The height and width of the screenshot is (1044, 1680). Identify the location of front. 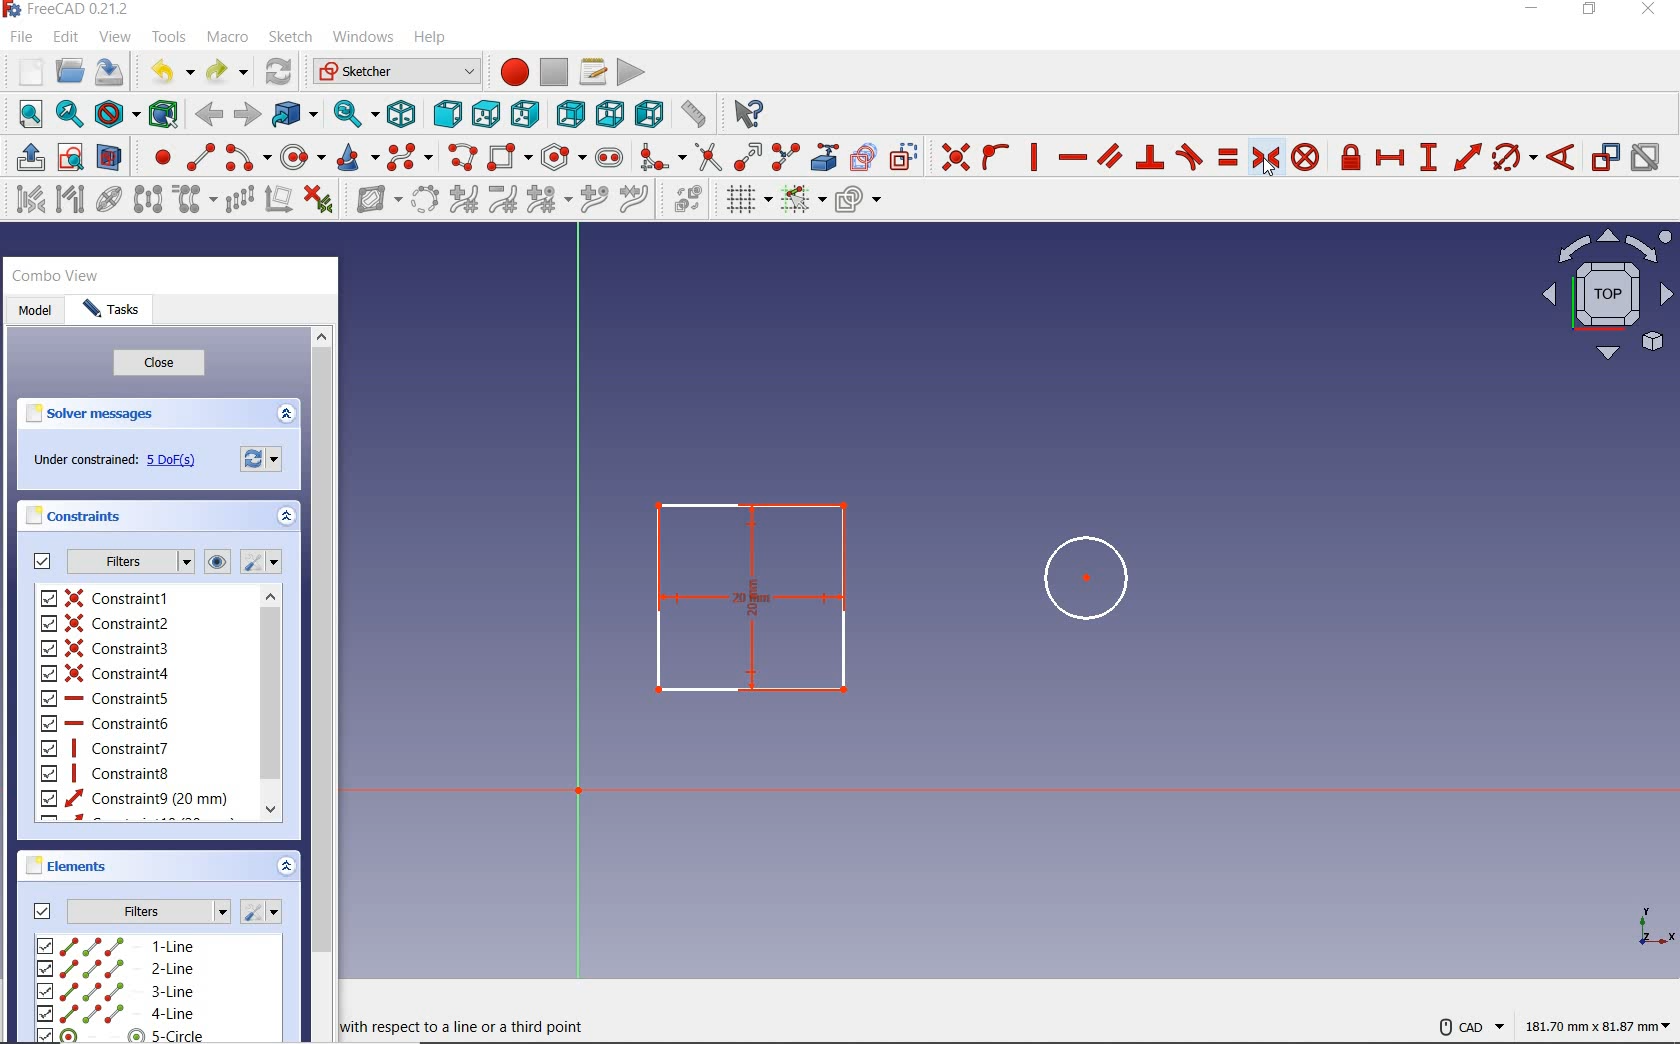
(446, 113).